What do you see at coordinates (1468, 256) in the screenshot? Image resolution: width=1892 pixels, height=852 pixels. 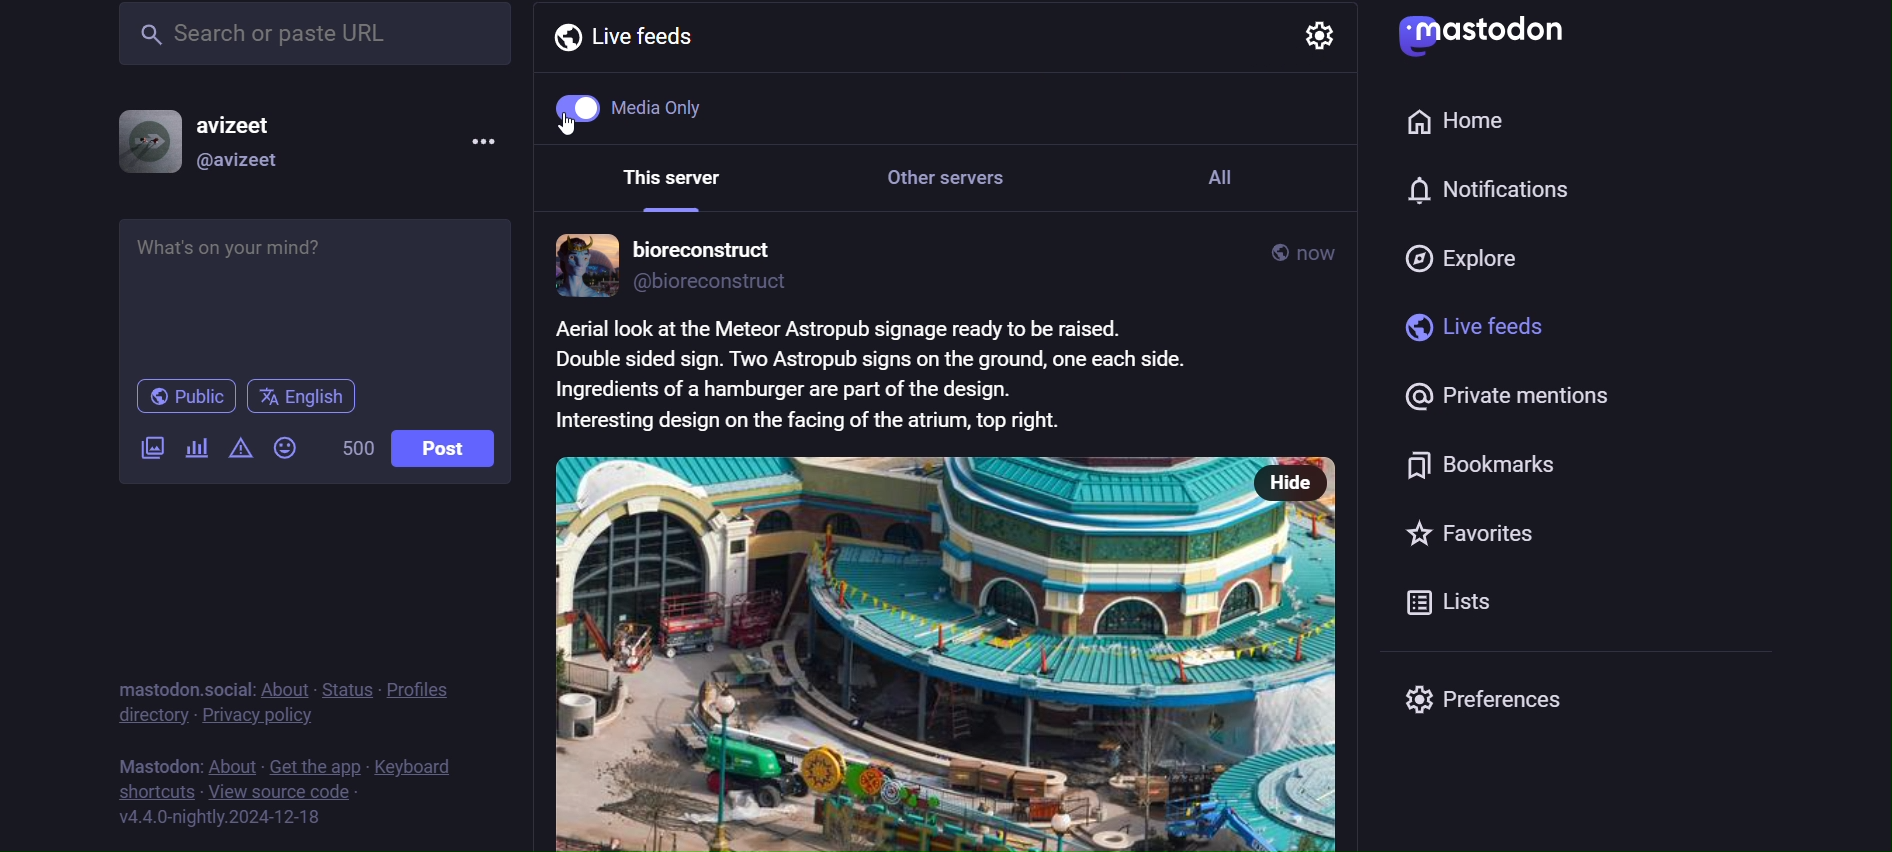 I see `explore` at bounding box center [1468, 256].